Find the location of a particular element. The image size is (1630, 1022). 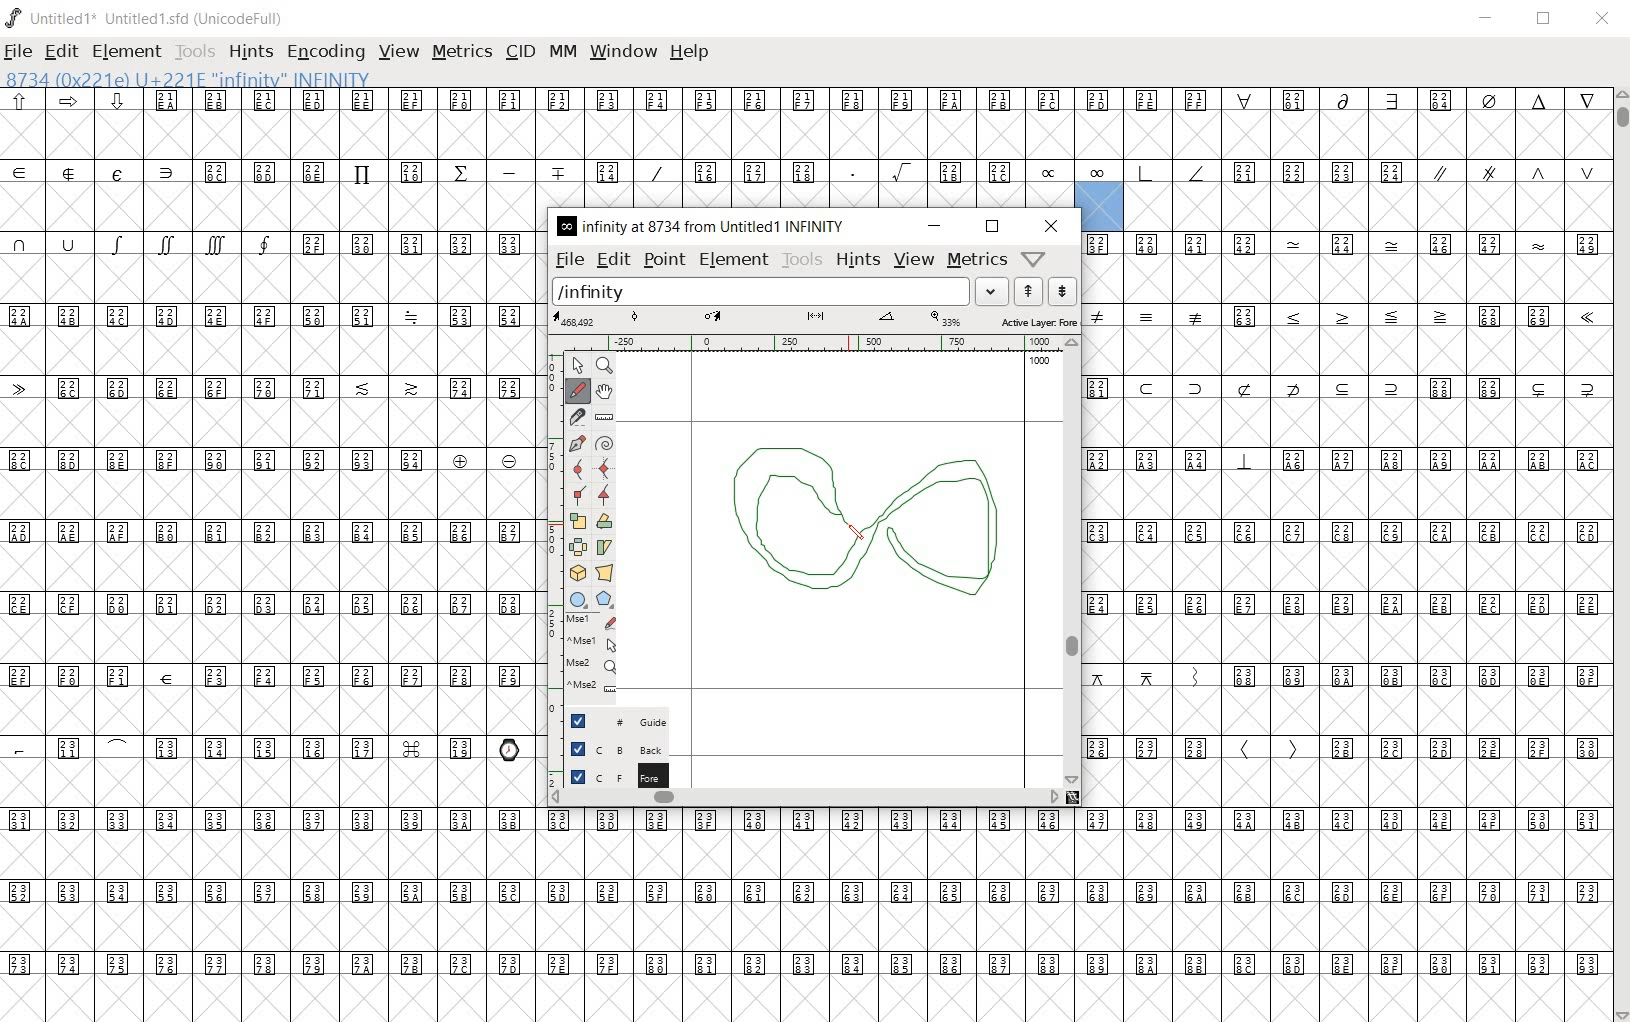

empty glyph slots is located at coordinates (268, 207).